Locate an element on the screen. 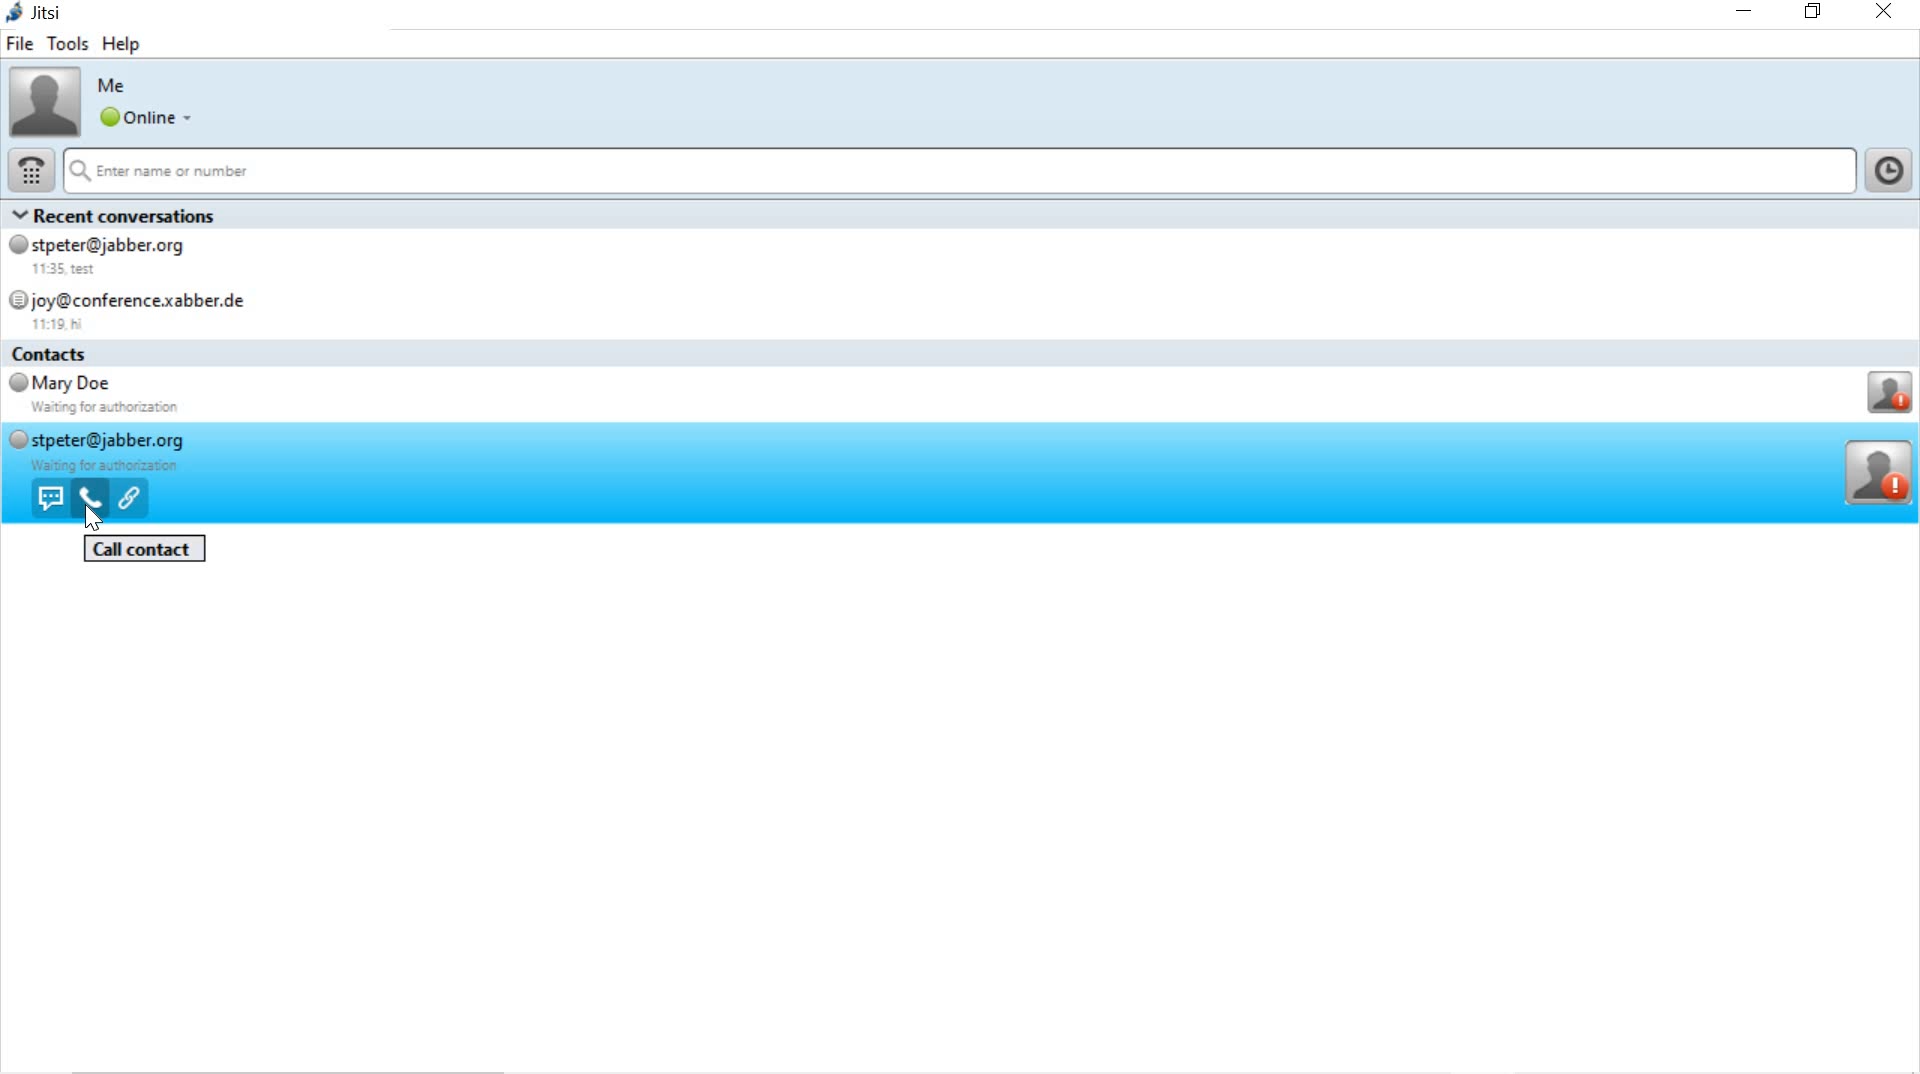 Image resolution: width=1920 pixels, height=1074 pixels. jitsi is located at coordinates (40, 15).